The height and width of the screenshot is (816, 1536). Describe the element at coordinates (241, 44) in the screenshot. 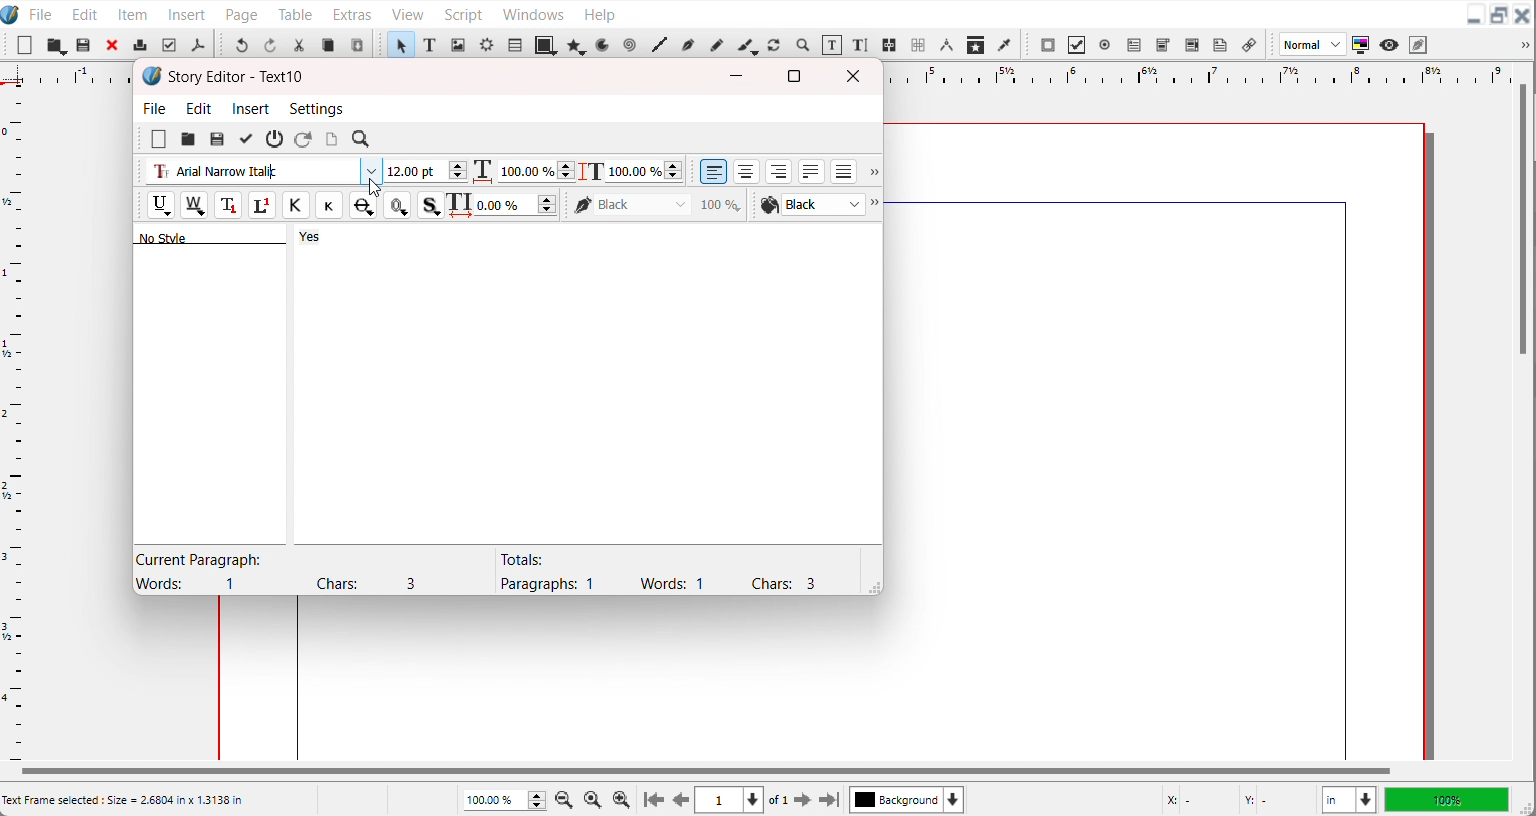

I see `Undo` at that location.